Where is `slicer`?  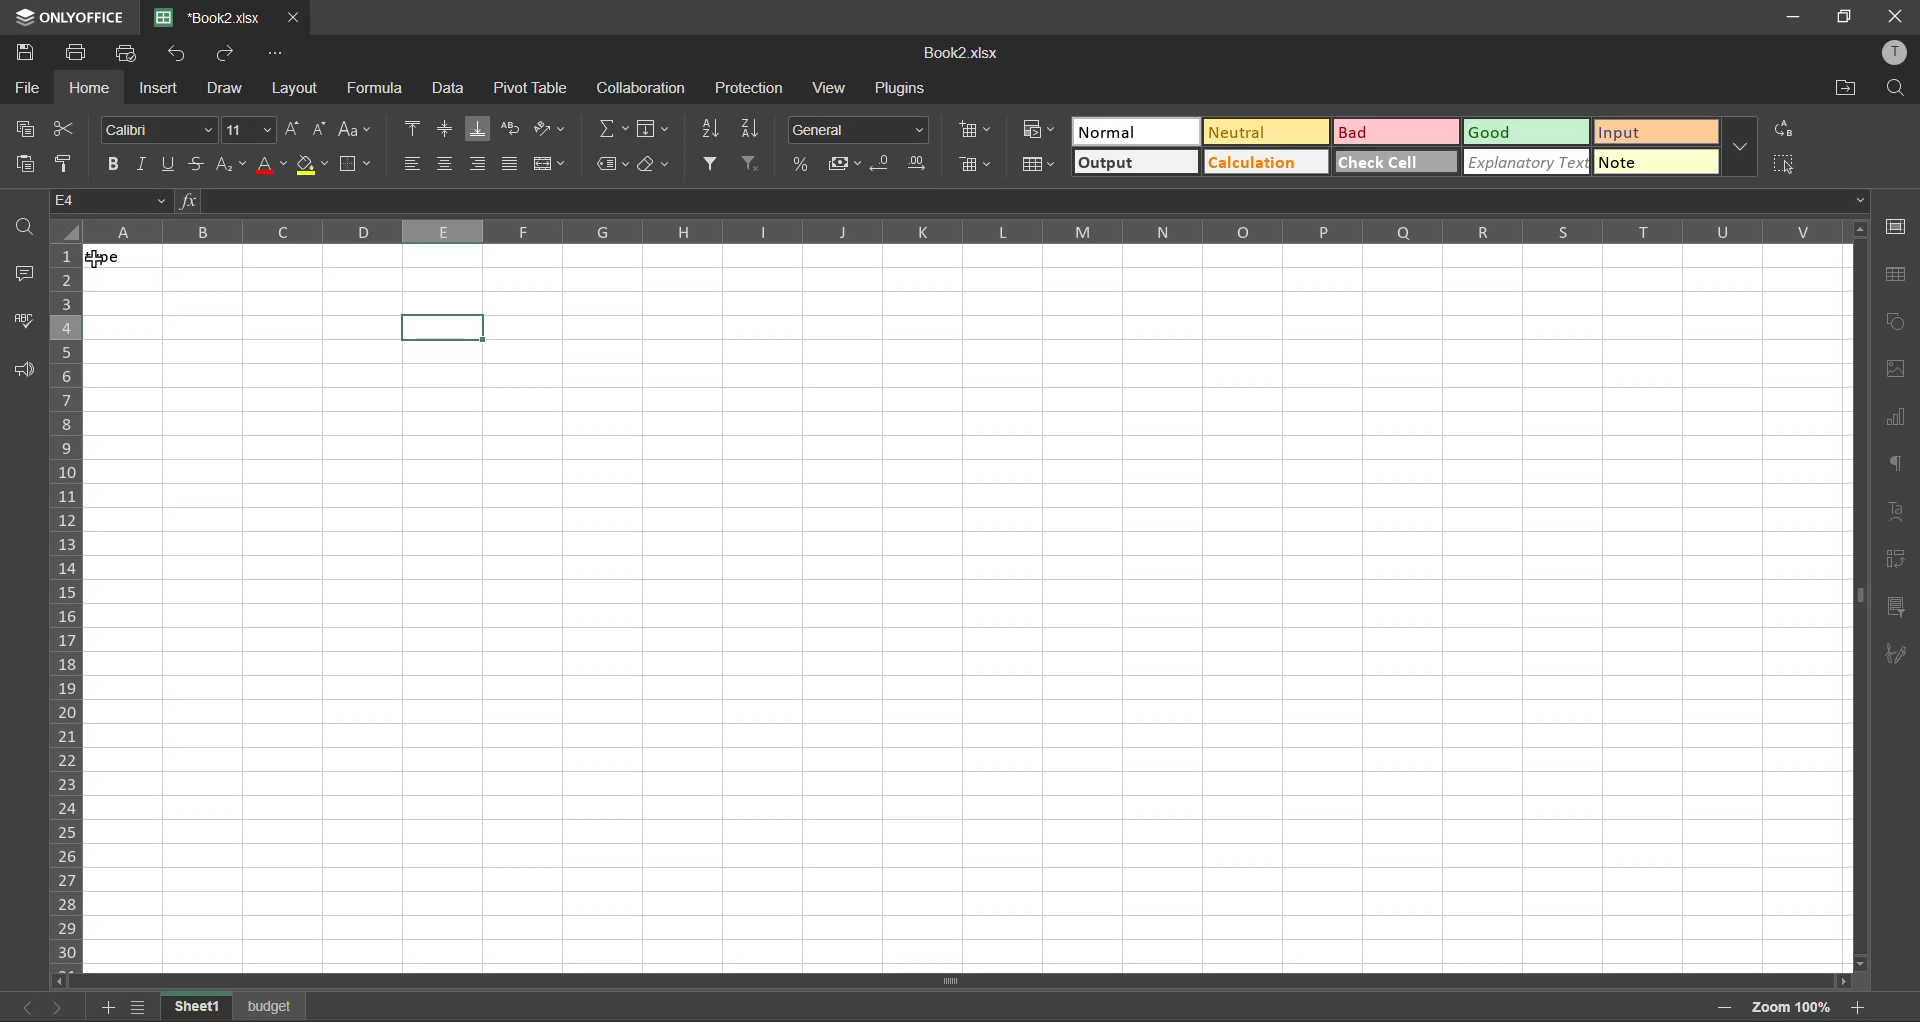 slicer is located at coordinates (1892, 604).